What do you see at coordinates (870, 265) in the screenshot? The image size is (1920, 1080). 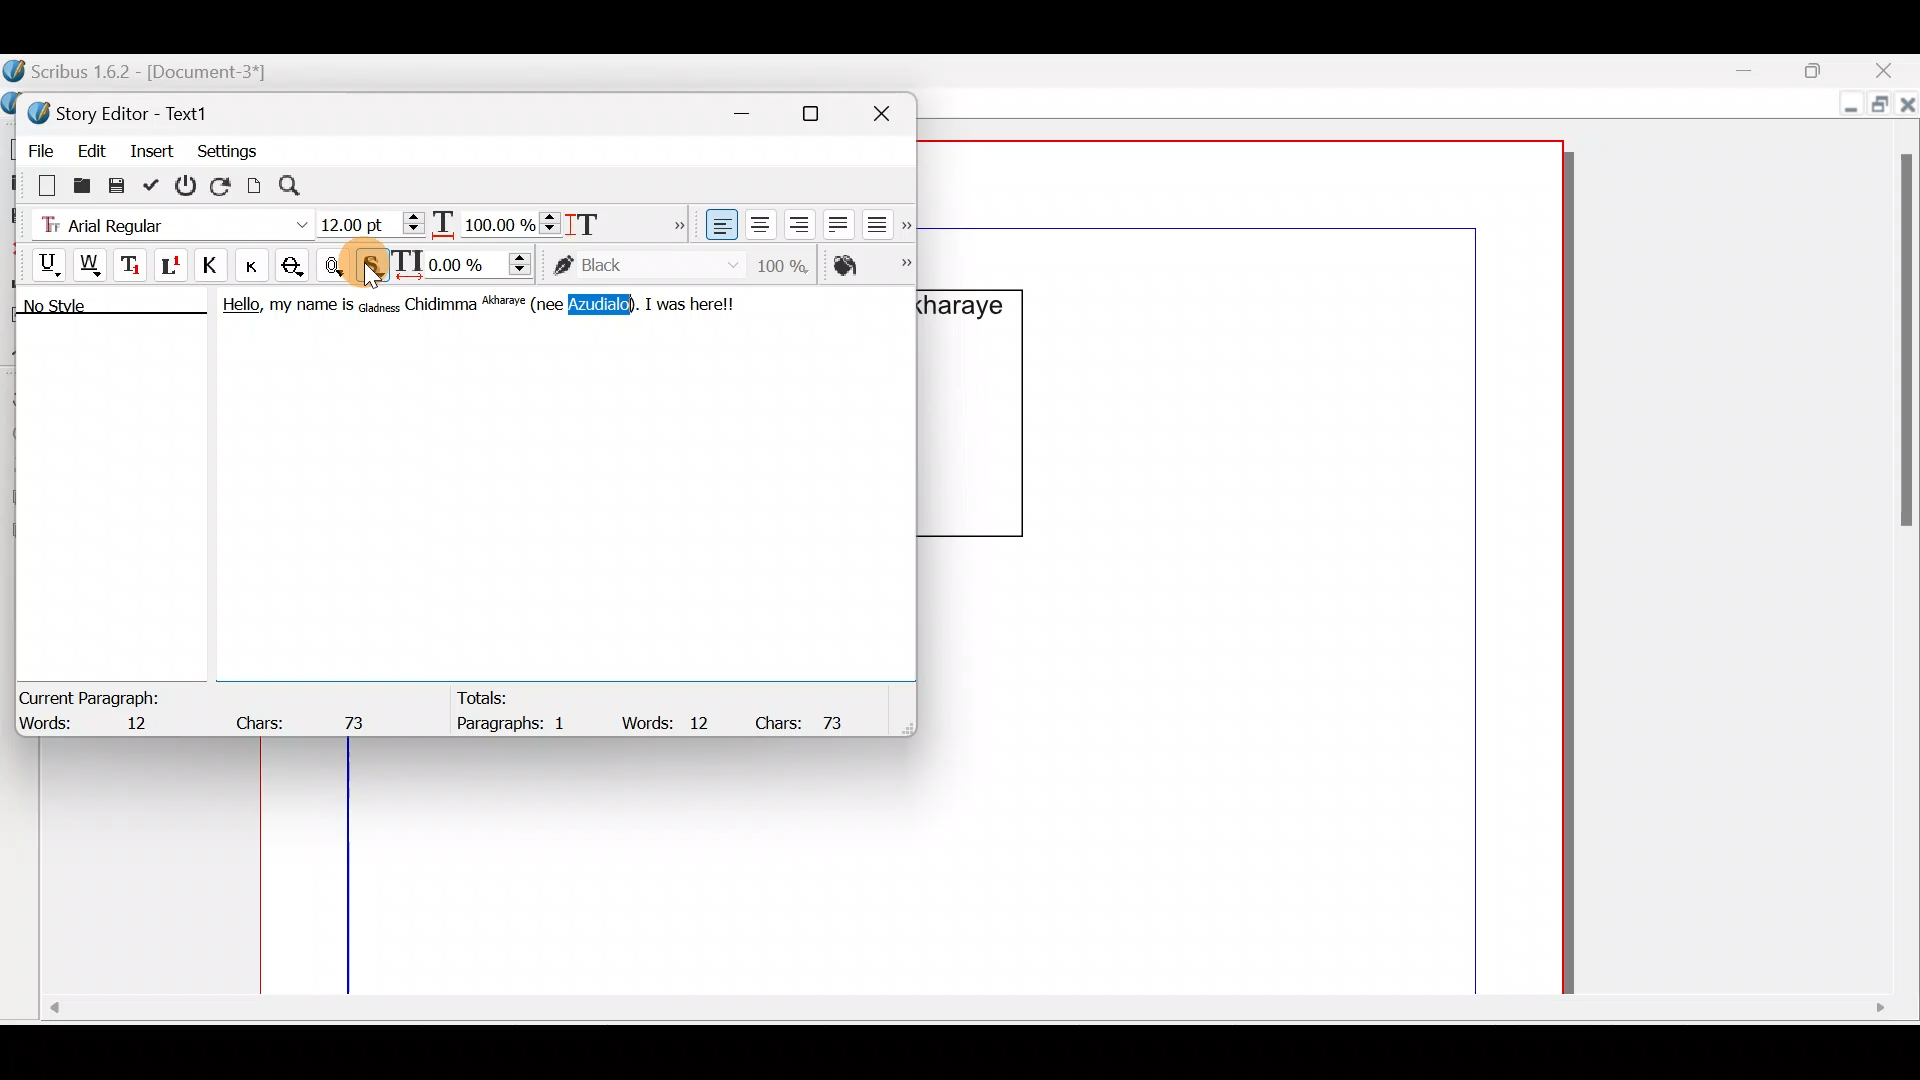 I see `Color of text fill` at bounding box center [870, 265].